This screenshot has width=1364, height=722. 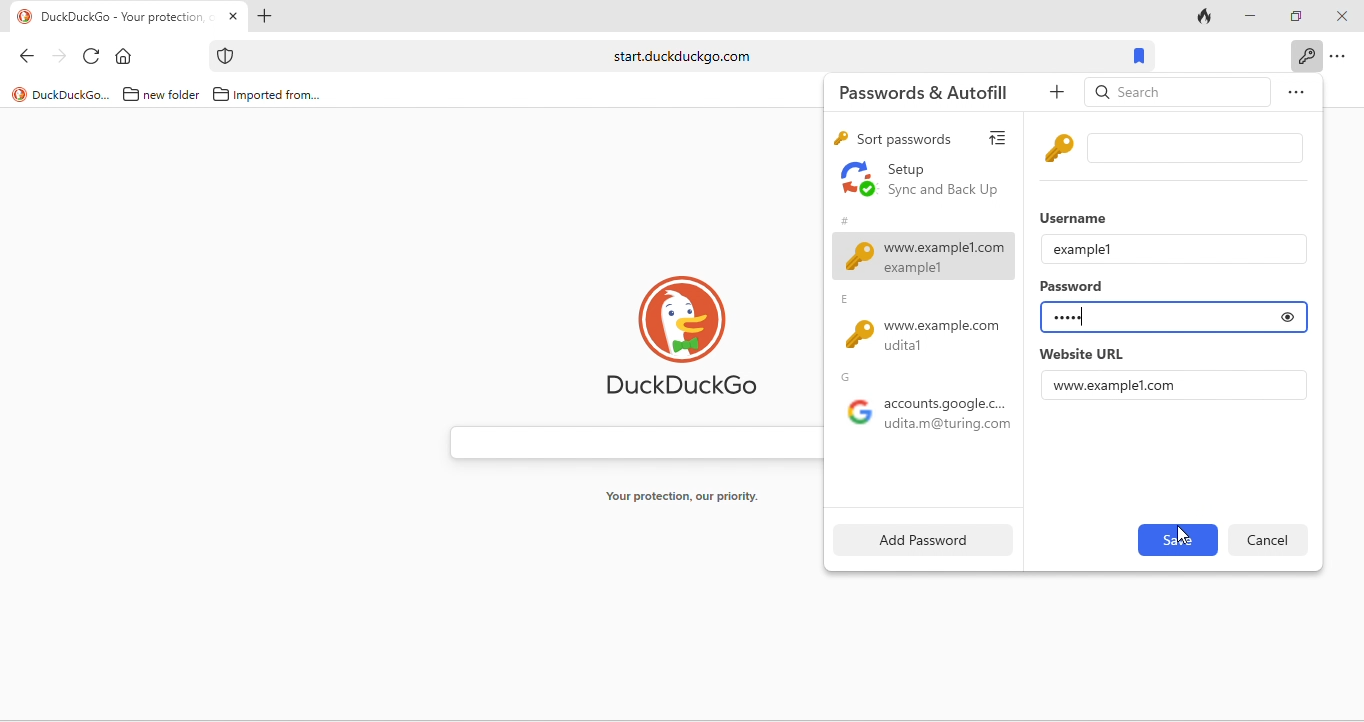 I want to click on add, so click(x=1060, y=93).